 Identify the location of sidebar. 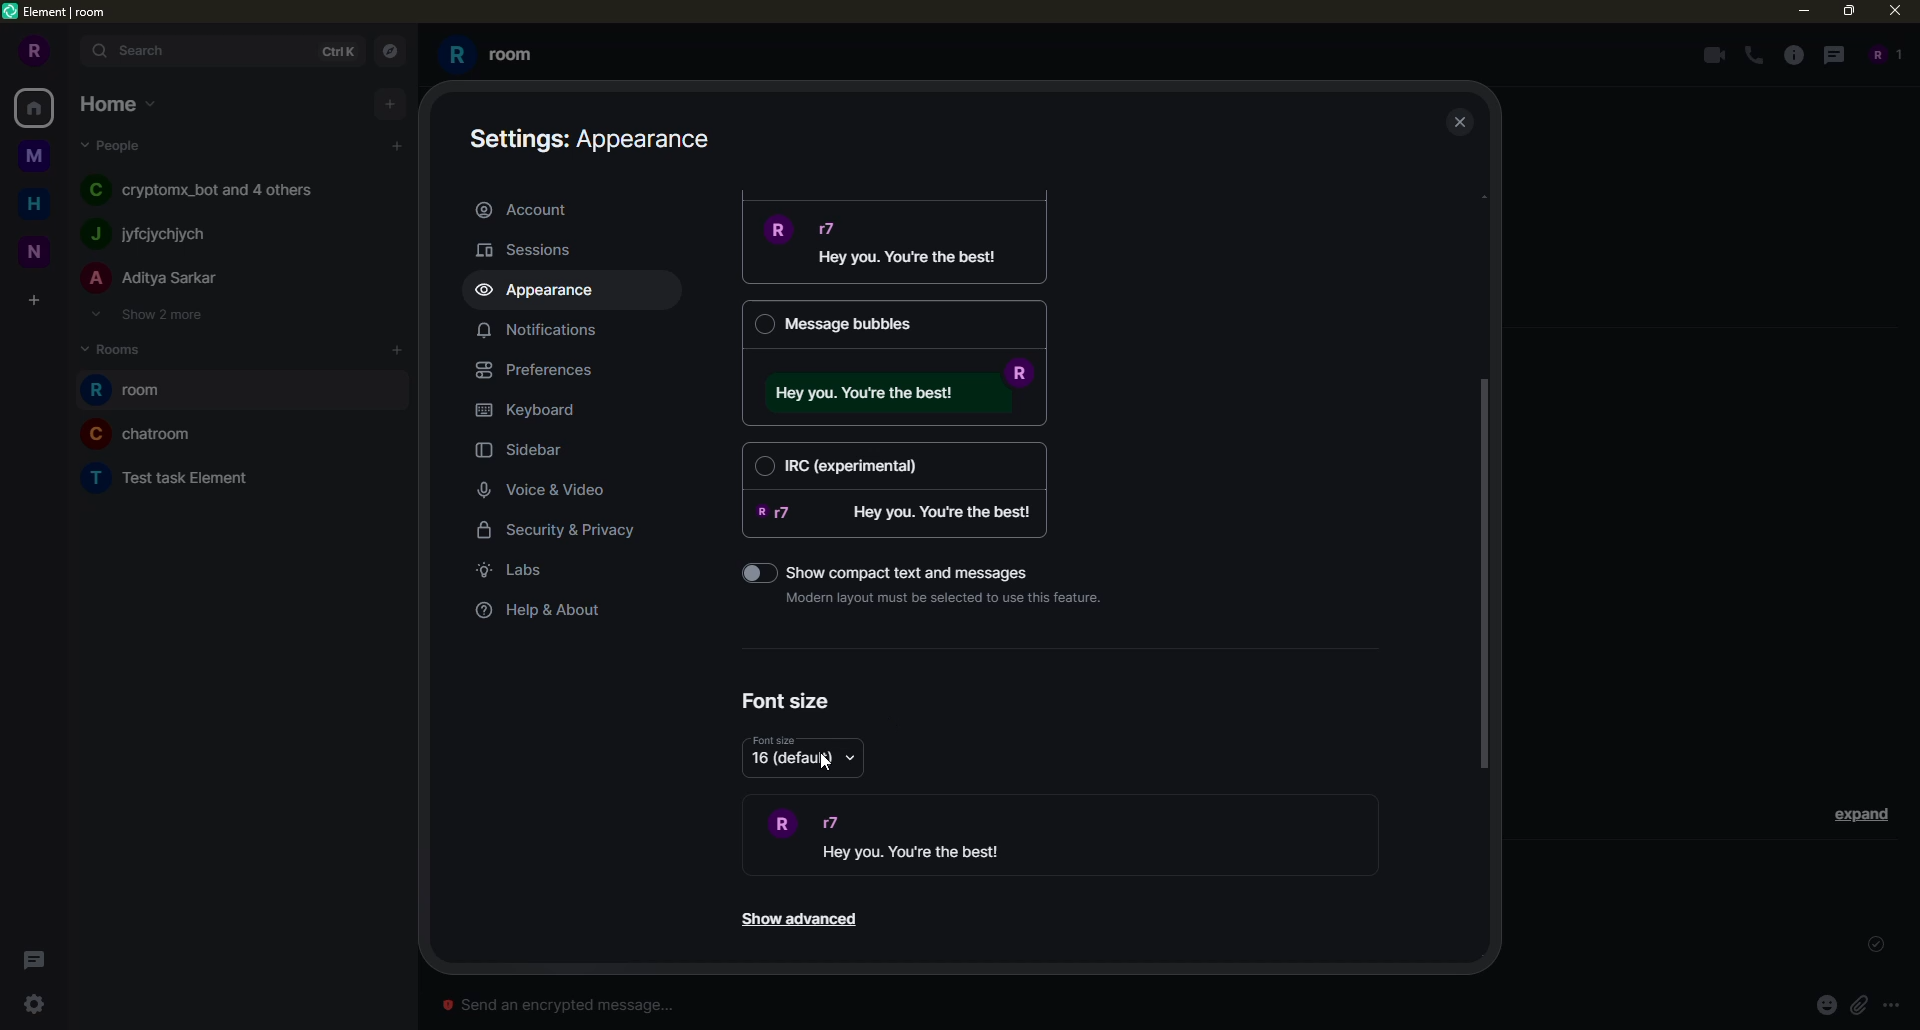
(528, 452).